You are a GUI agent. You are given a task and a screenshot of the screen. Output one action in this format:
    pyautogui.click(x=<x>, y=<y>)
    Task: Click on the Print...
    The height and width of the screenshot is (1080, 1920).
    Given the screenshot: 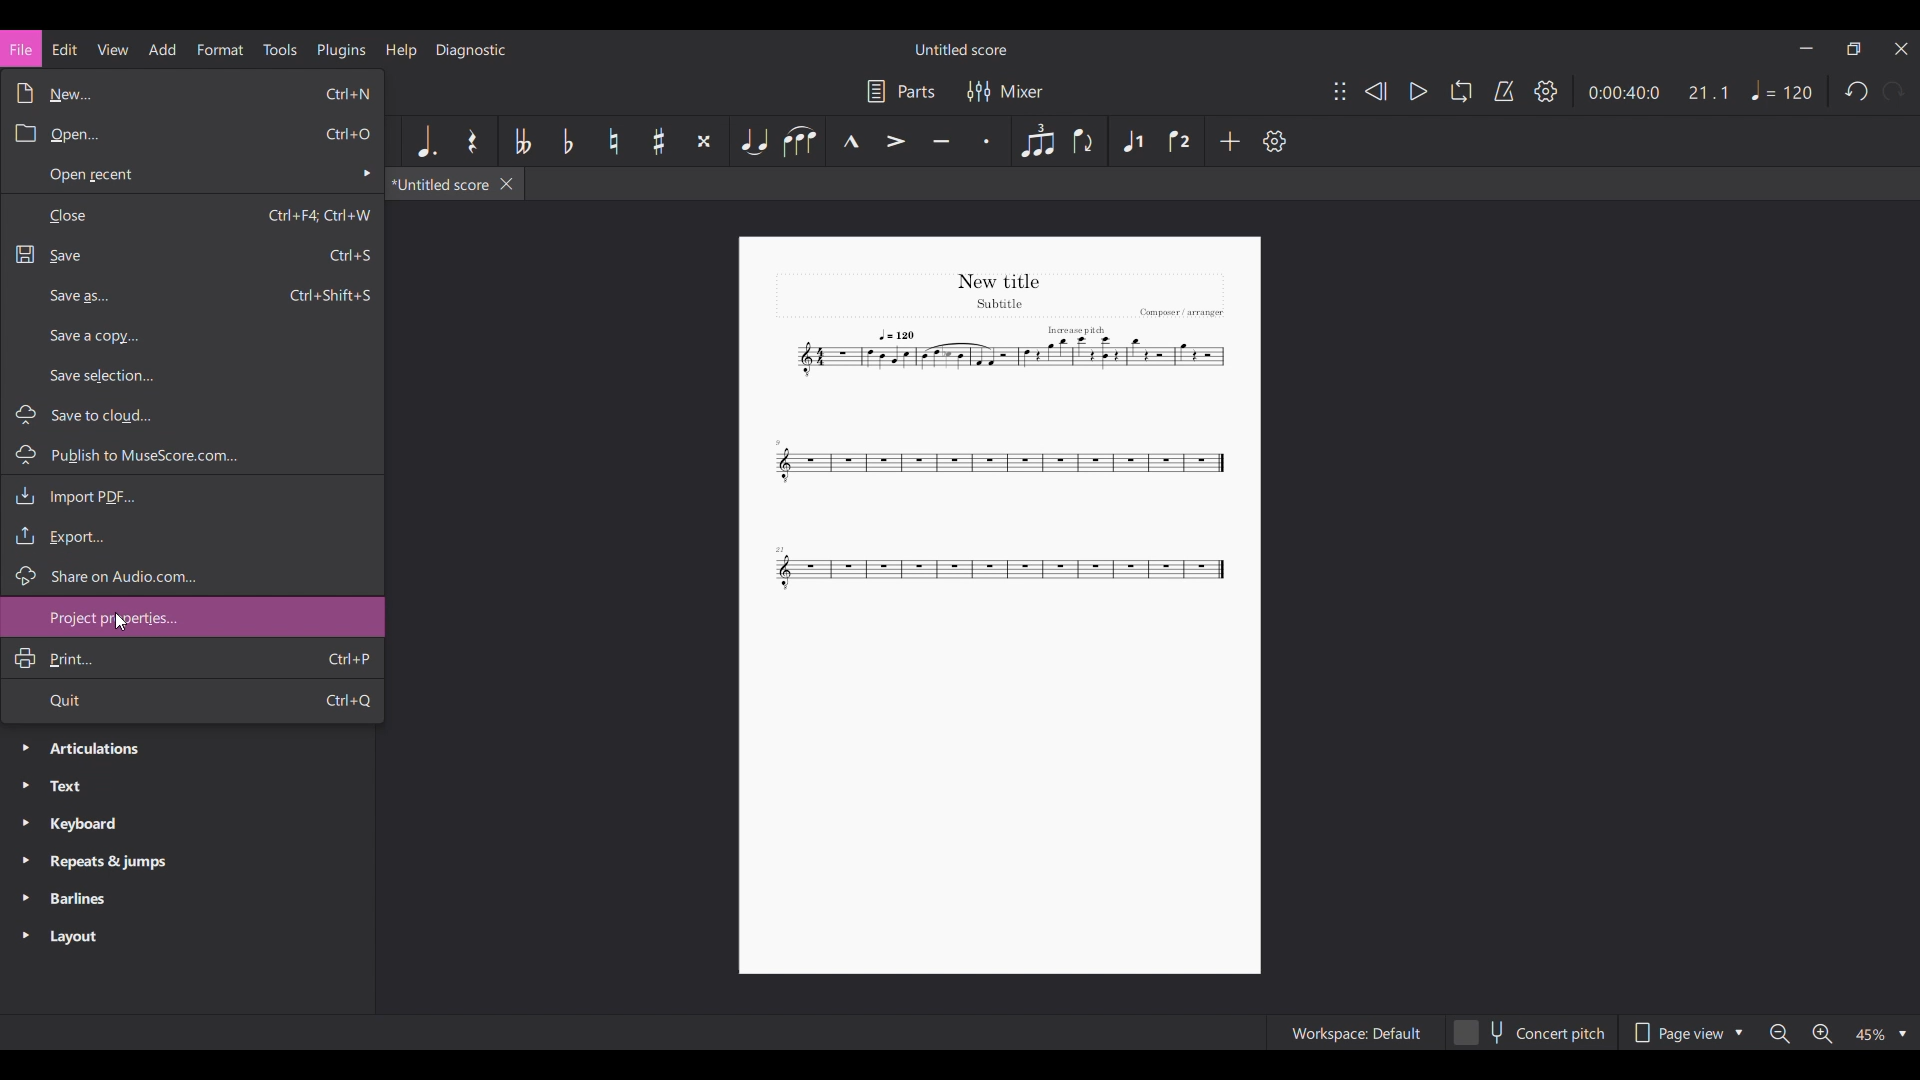 What is the action you would take?
    pyautogui.click(x=193, y=658)
    